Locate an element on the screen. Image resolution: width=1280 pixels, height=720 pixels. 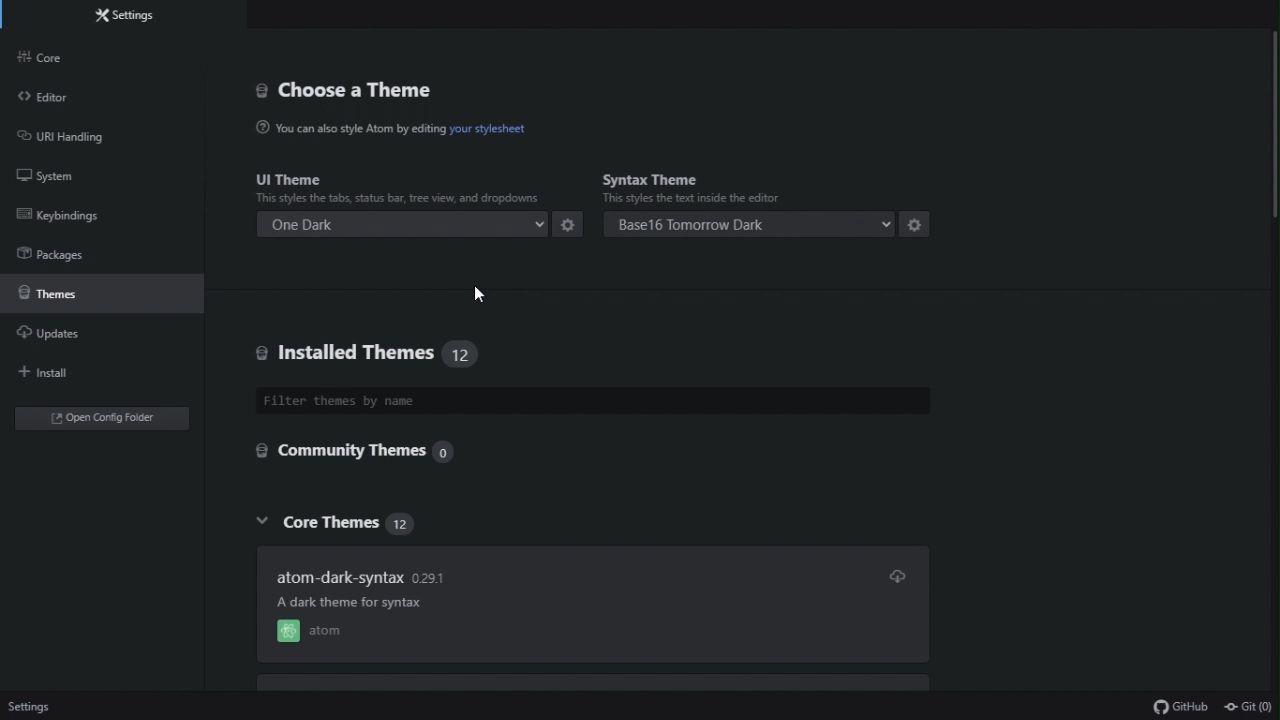
Choose a theme is located at coordinates (369, 93).